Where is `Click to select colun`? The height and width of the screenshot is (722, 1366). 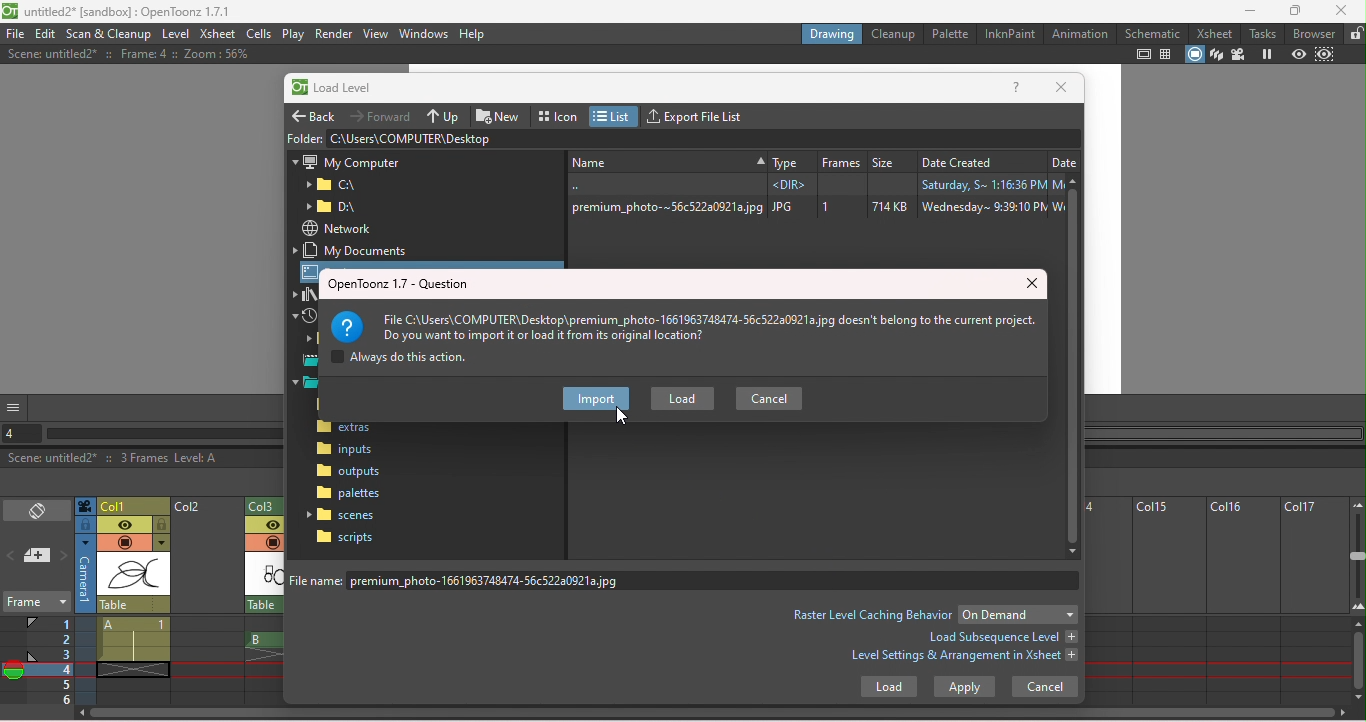
Click to select colun is located at coordinates (134, 505).